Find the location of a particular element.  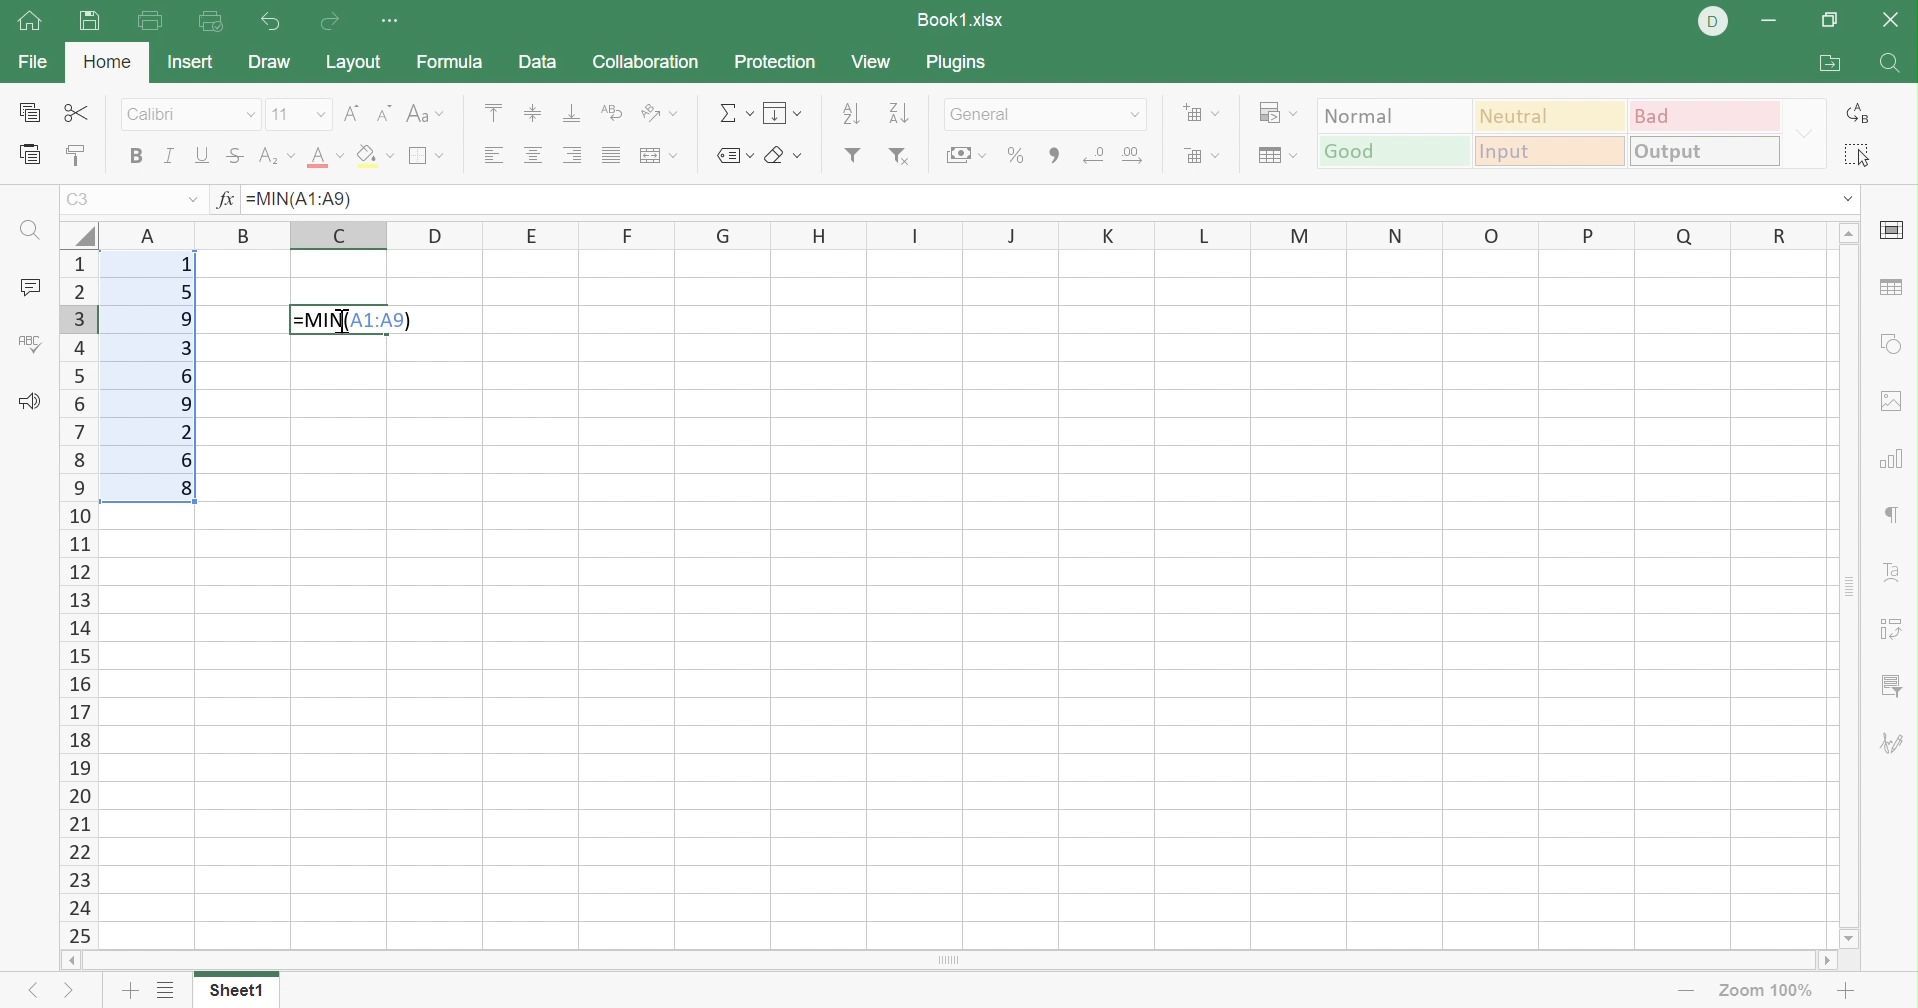

Filter is located at coordinates (851, 156).